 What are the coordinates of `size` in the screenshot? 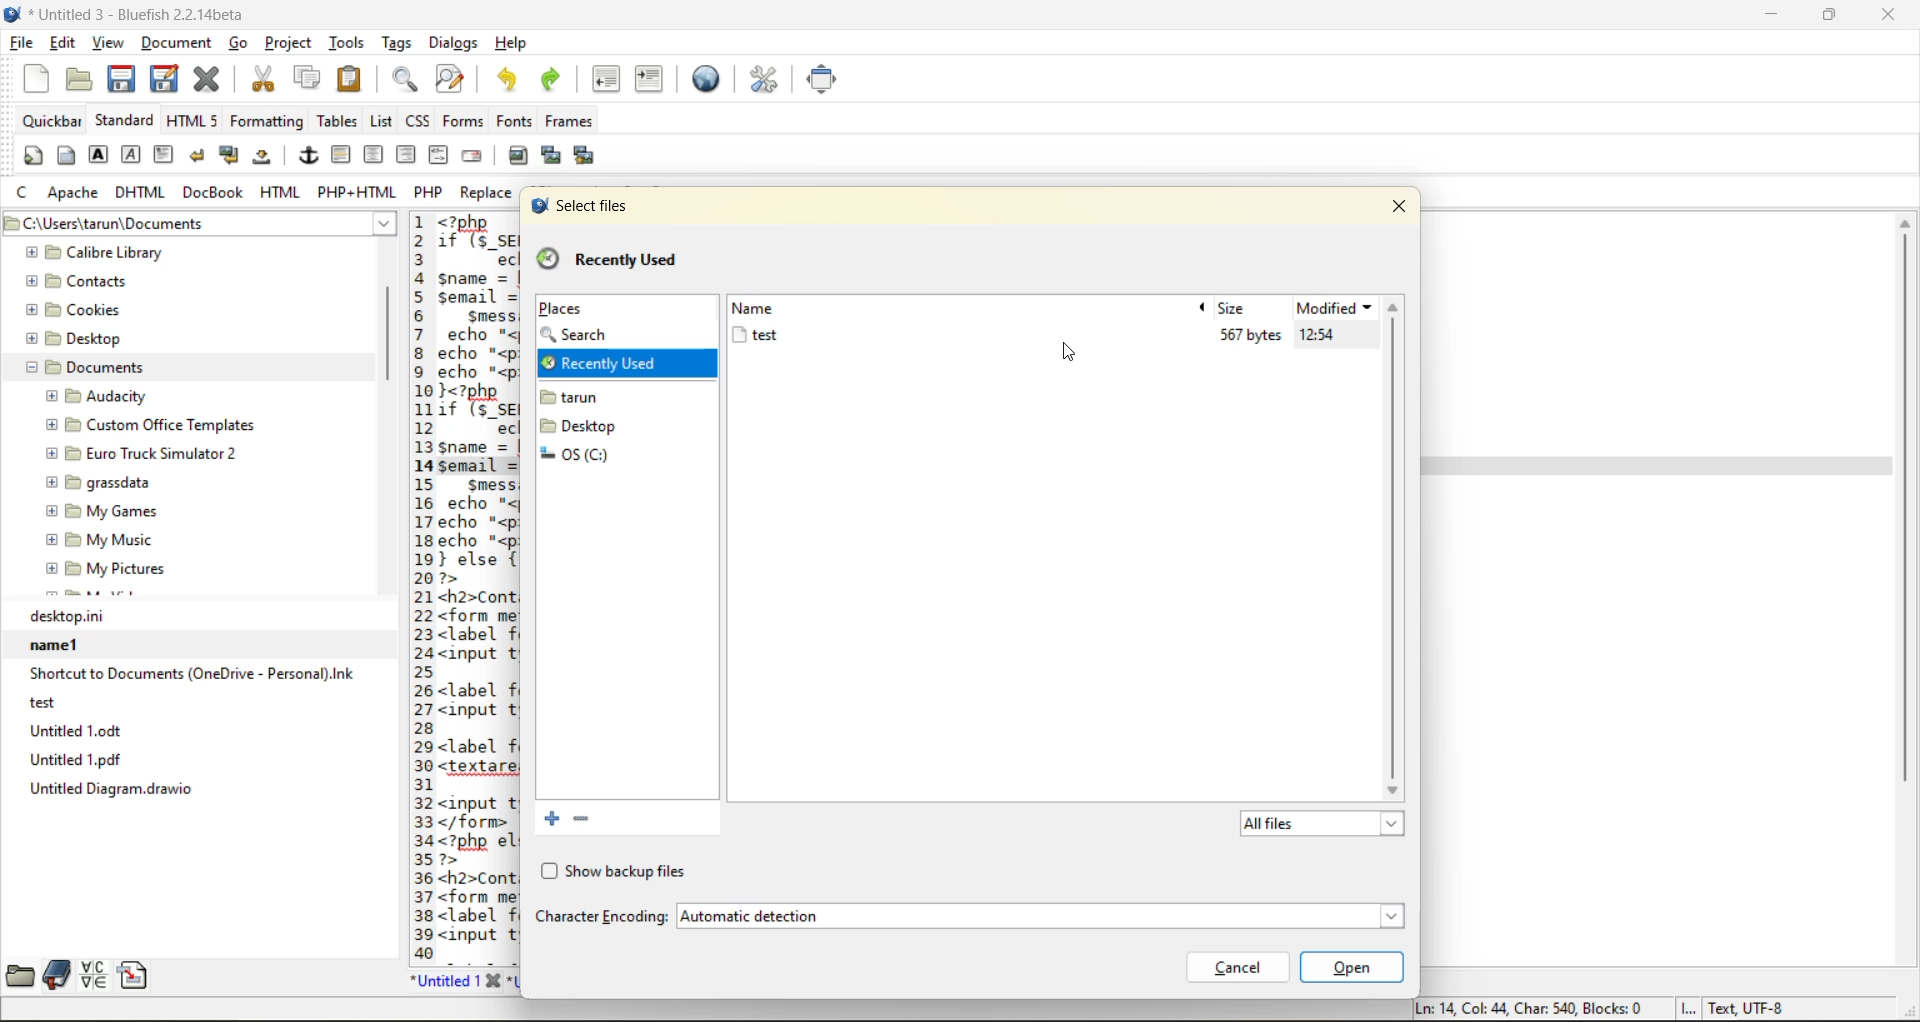 It's located at (1237, 308).